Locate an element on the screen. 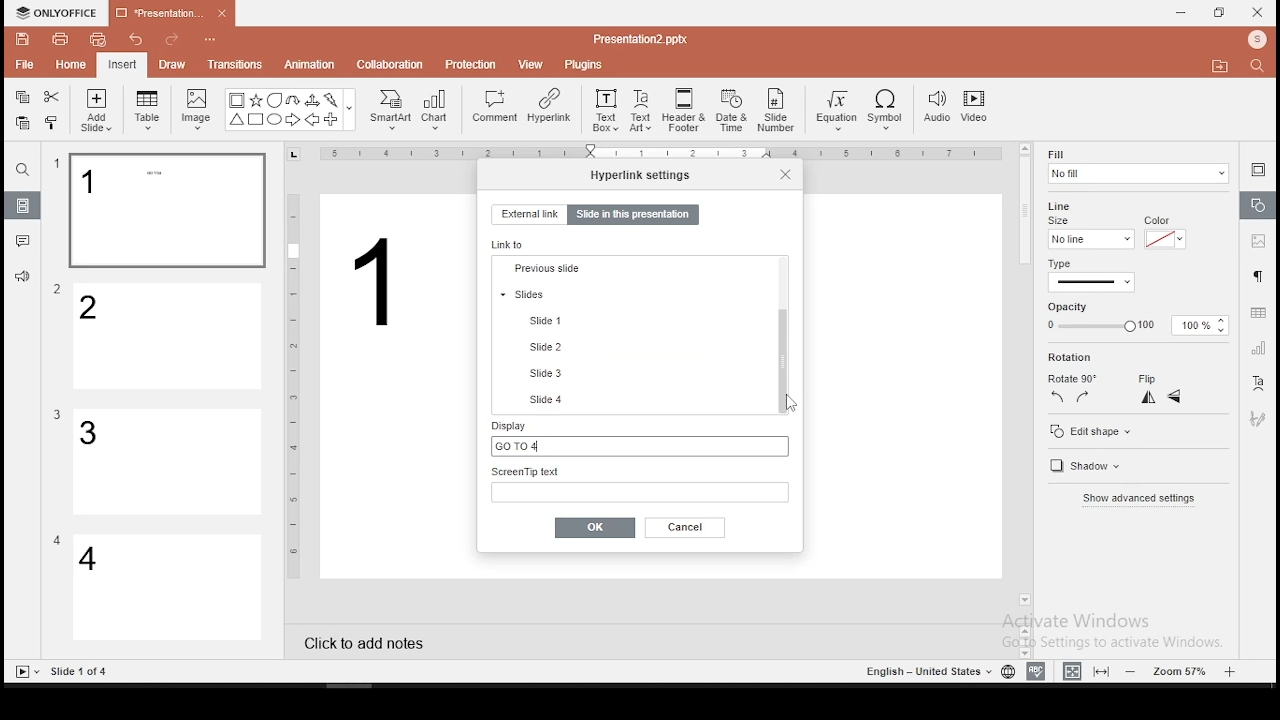 The image size is (1280, 720). Slide is located at coordinates (23, 672).